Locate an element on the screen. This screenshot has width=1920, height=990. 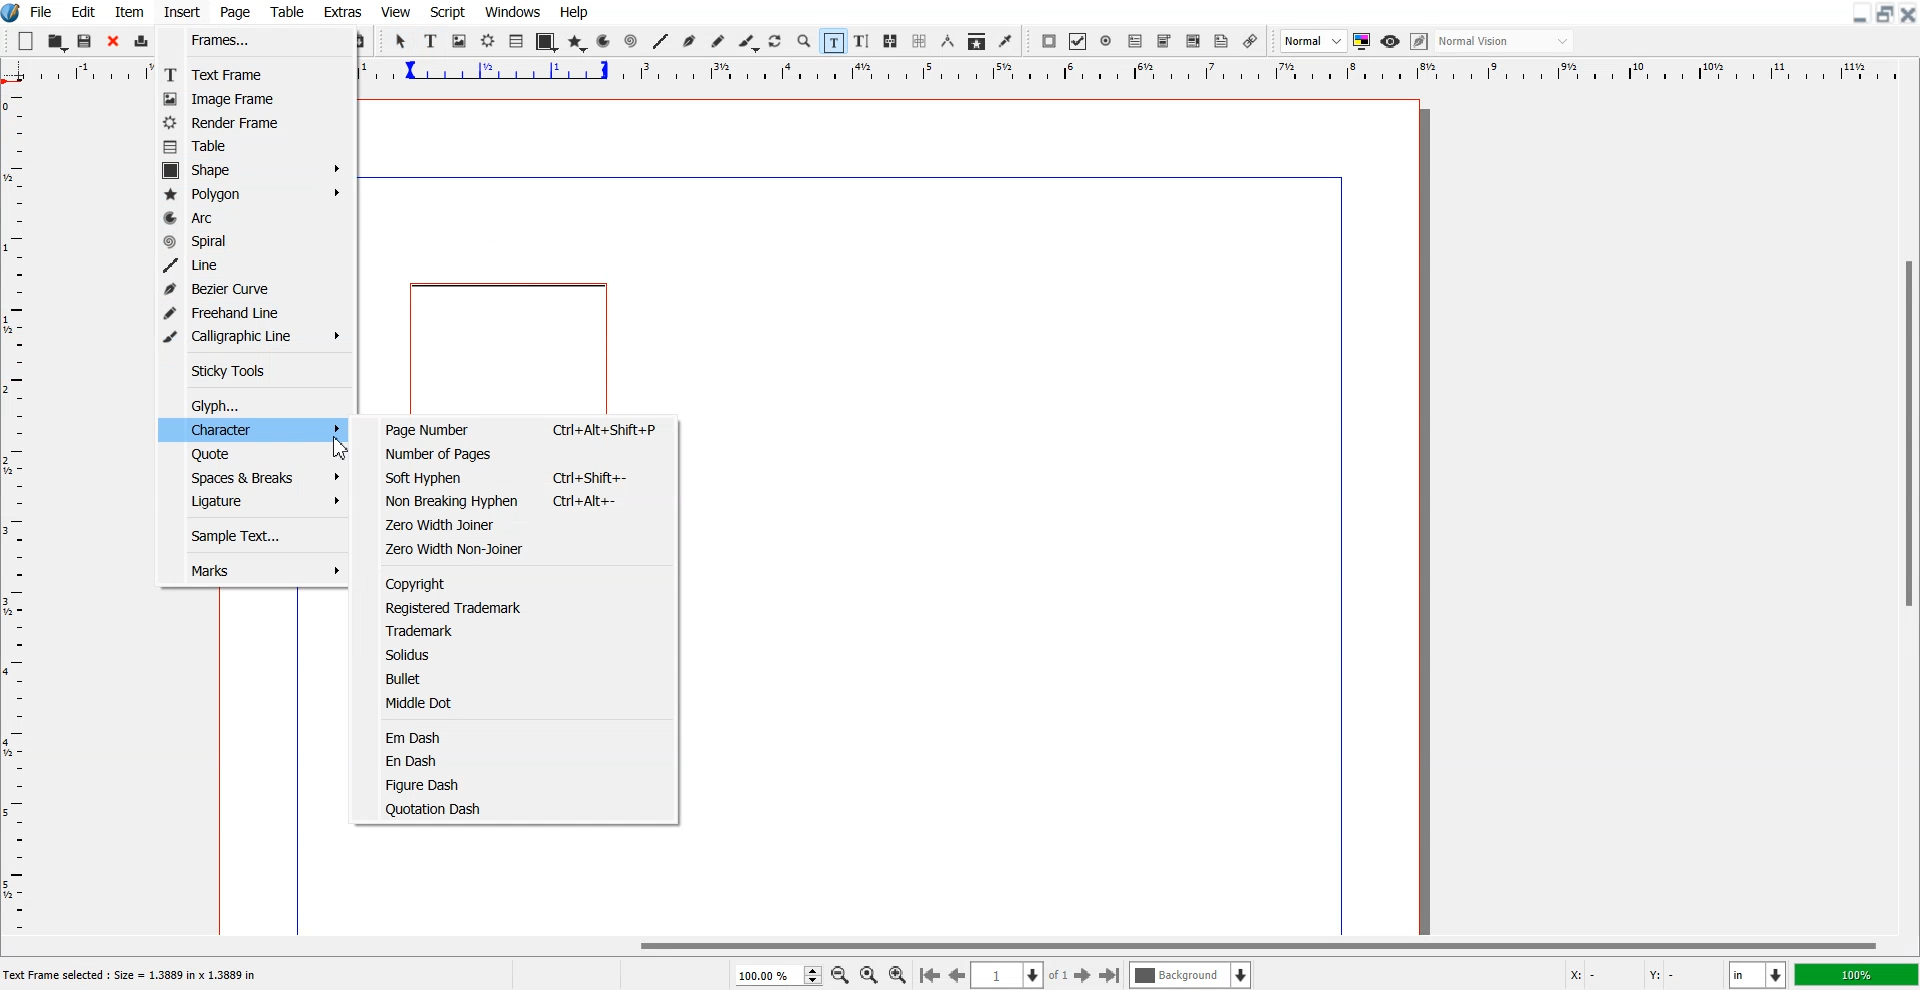
Character is located at coordinates (252, 429).